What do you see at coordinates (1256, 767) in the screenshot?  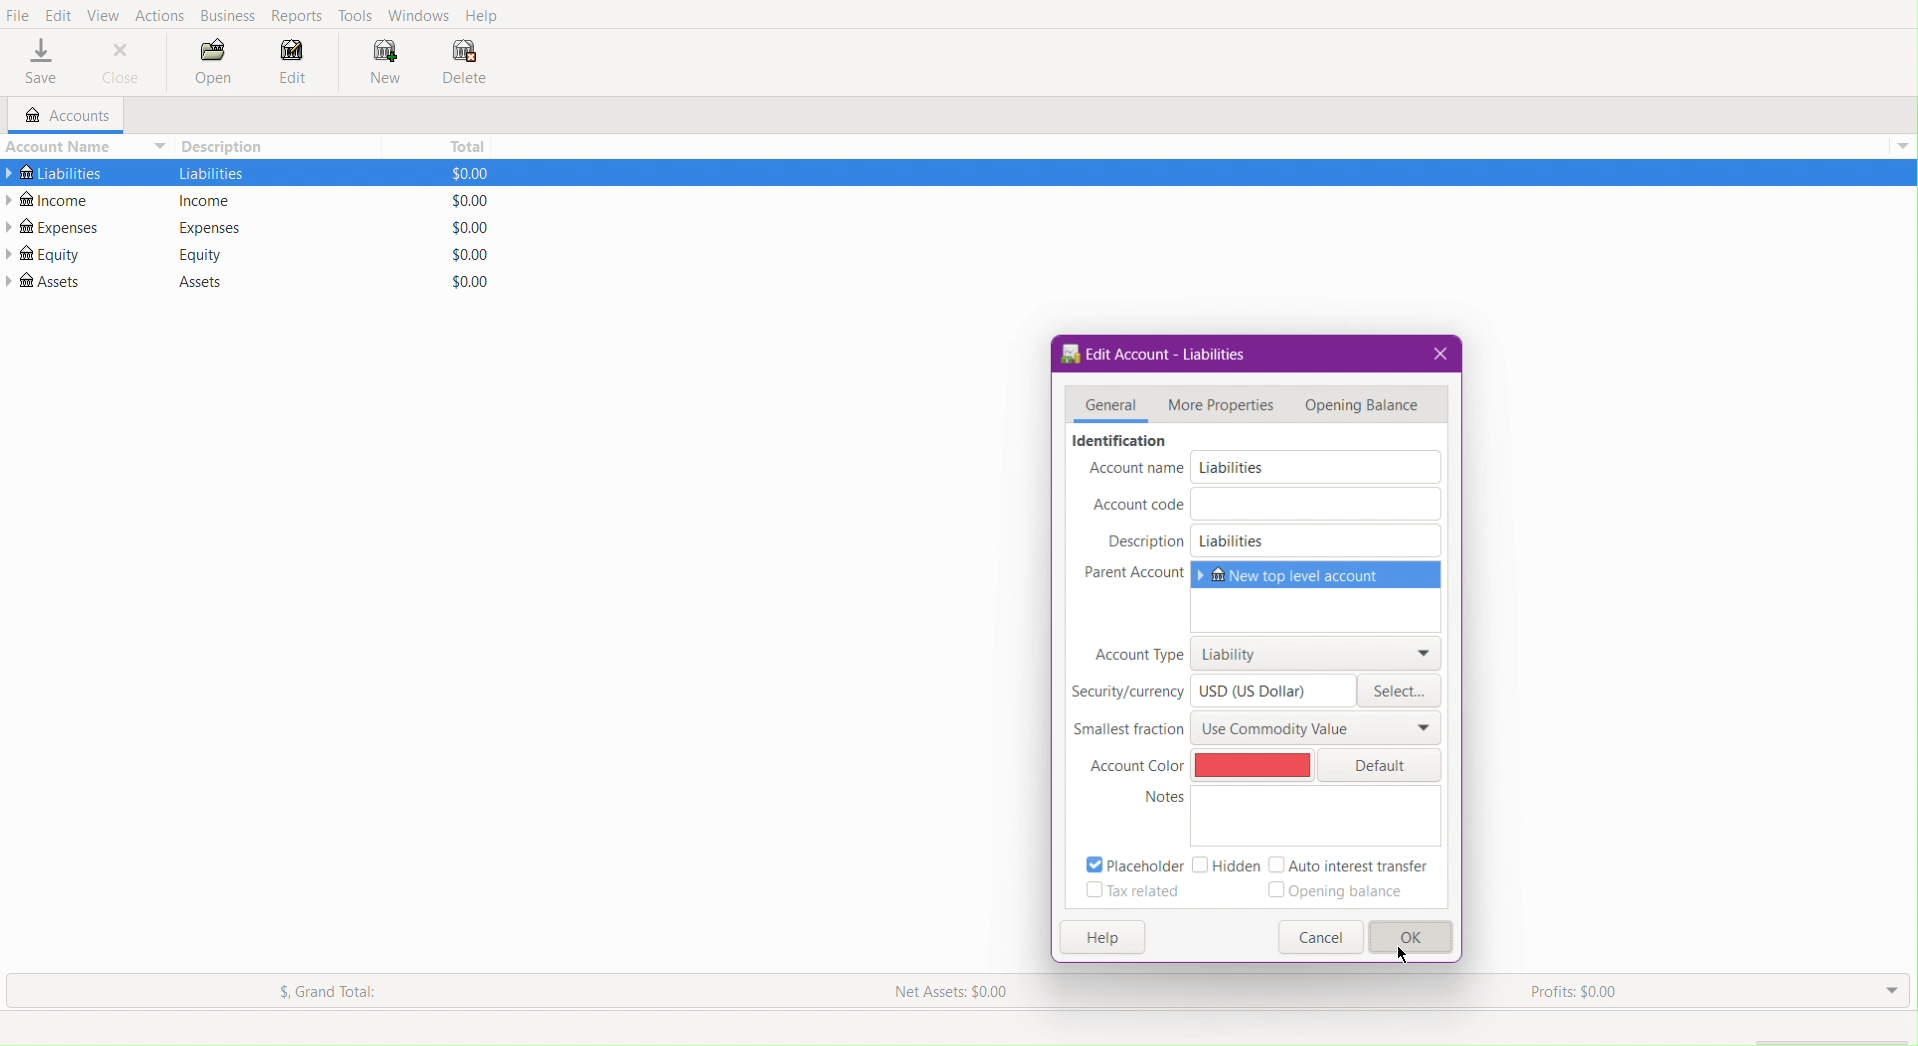 I see `Red Color` at bounding box center [1256, 767].